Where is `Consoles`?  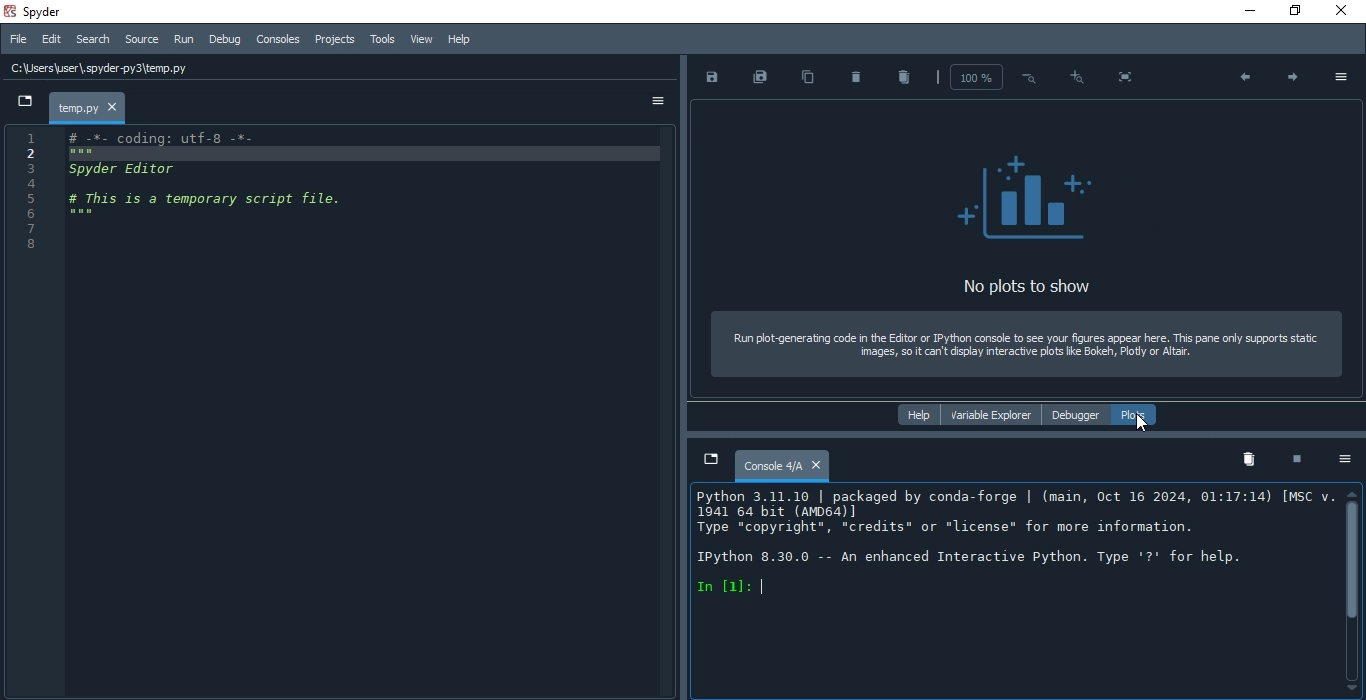
Consoles is located at coordinates (279, 39).